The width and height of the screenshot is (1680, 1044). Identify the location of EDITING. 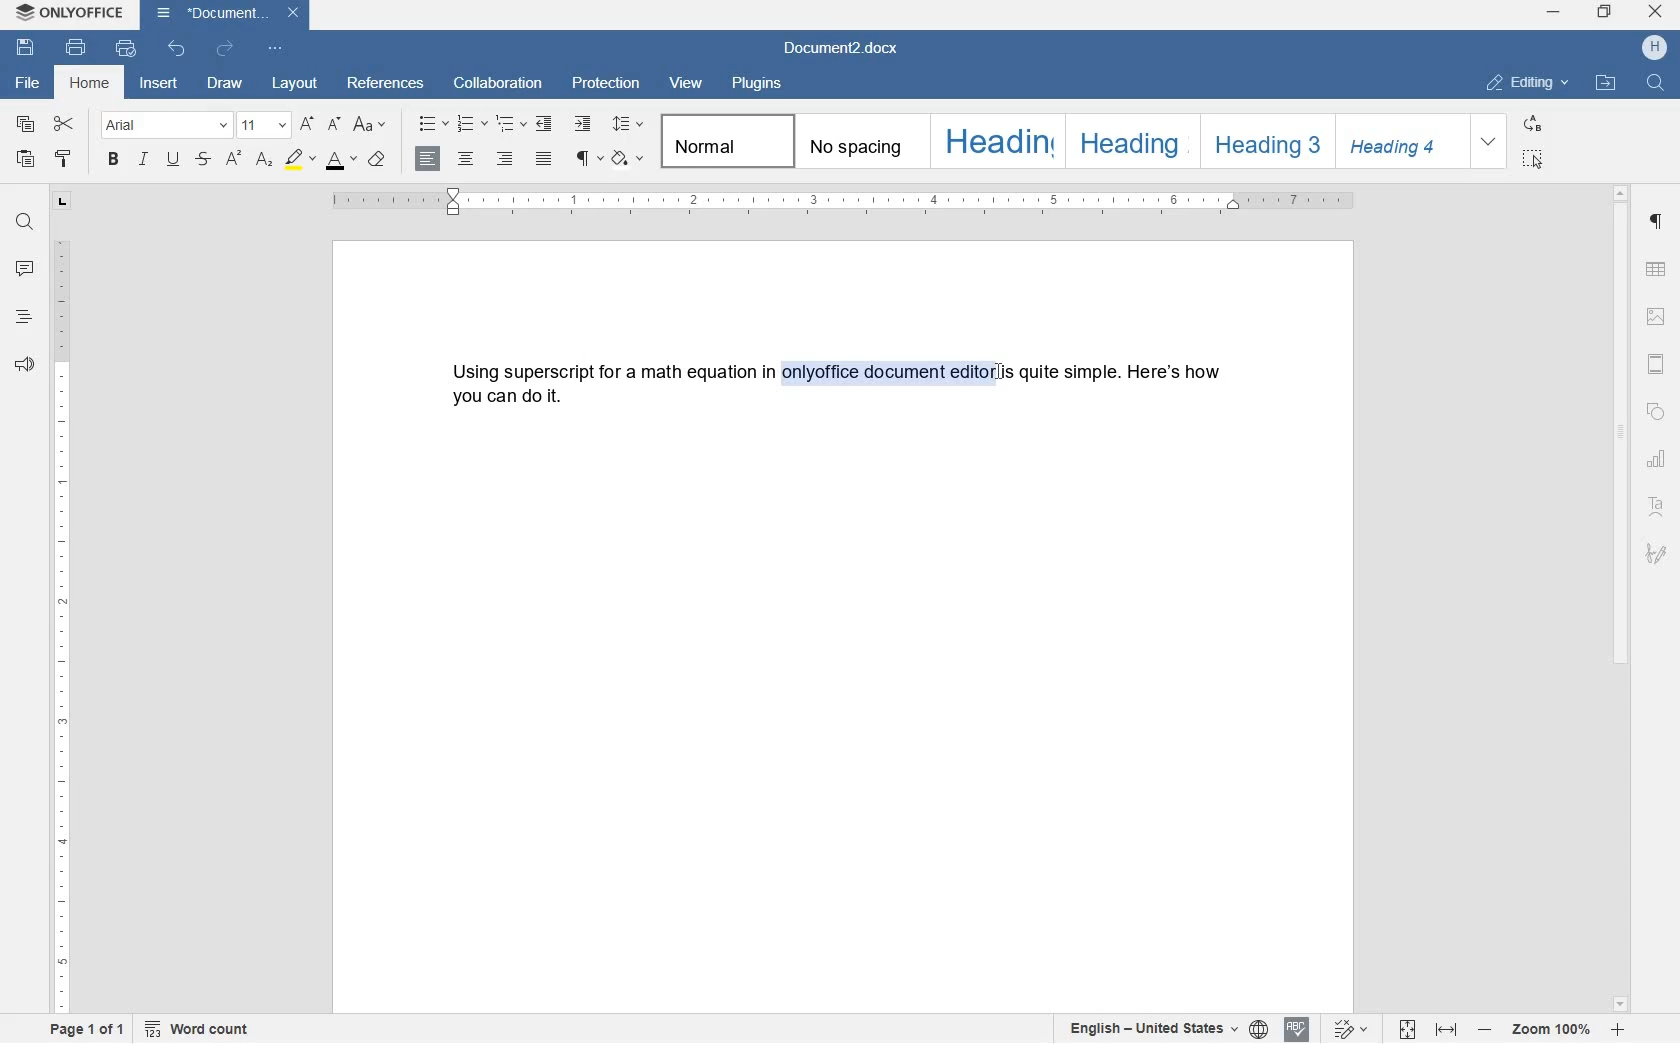
(1530, 84).